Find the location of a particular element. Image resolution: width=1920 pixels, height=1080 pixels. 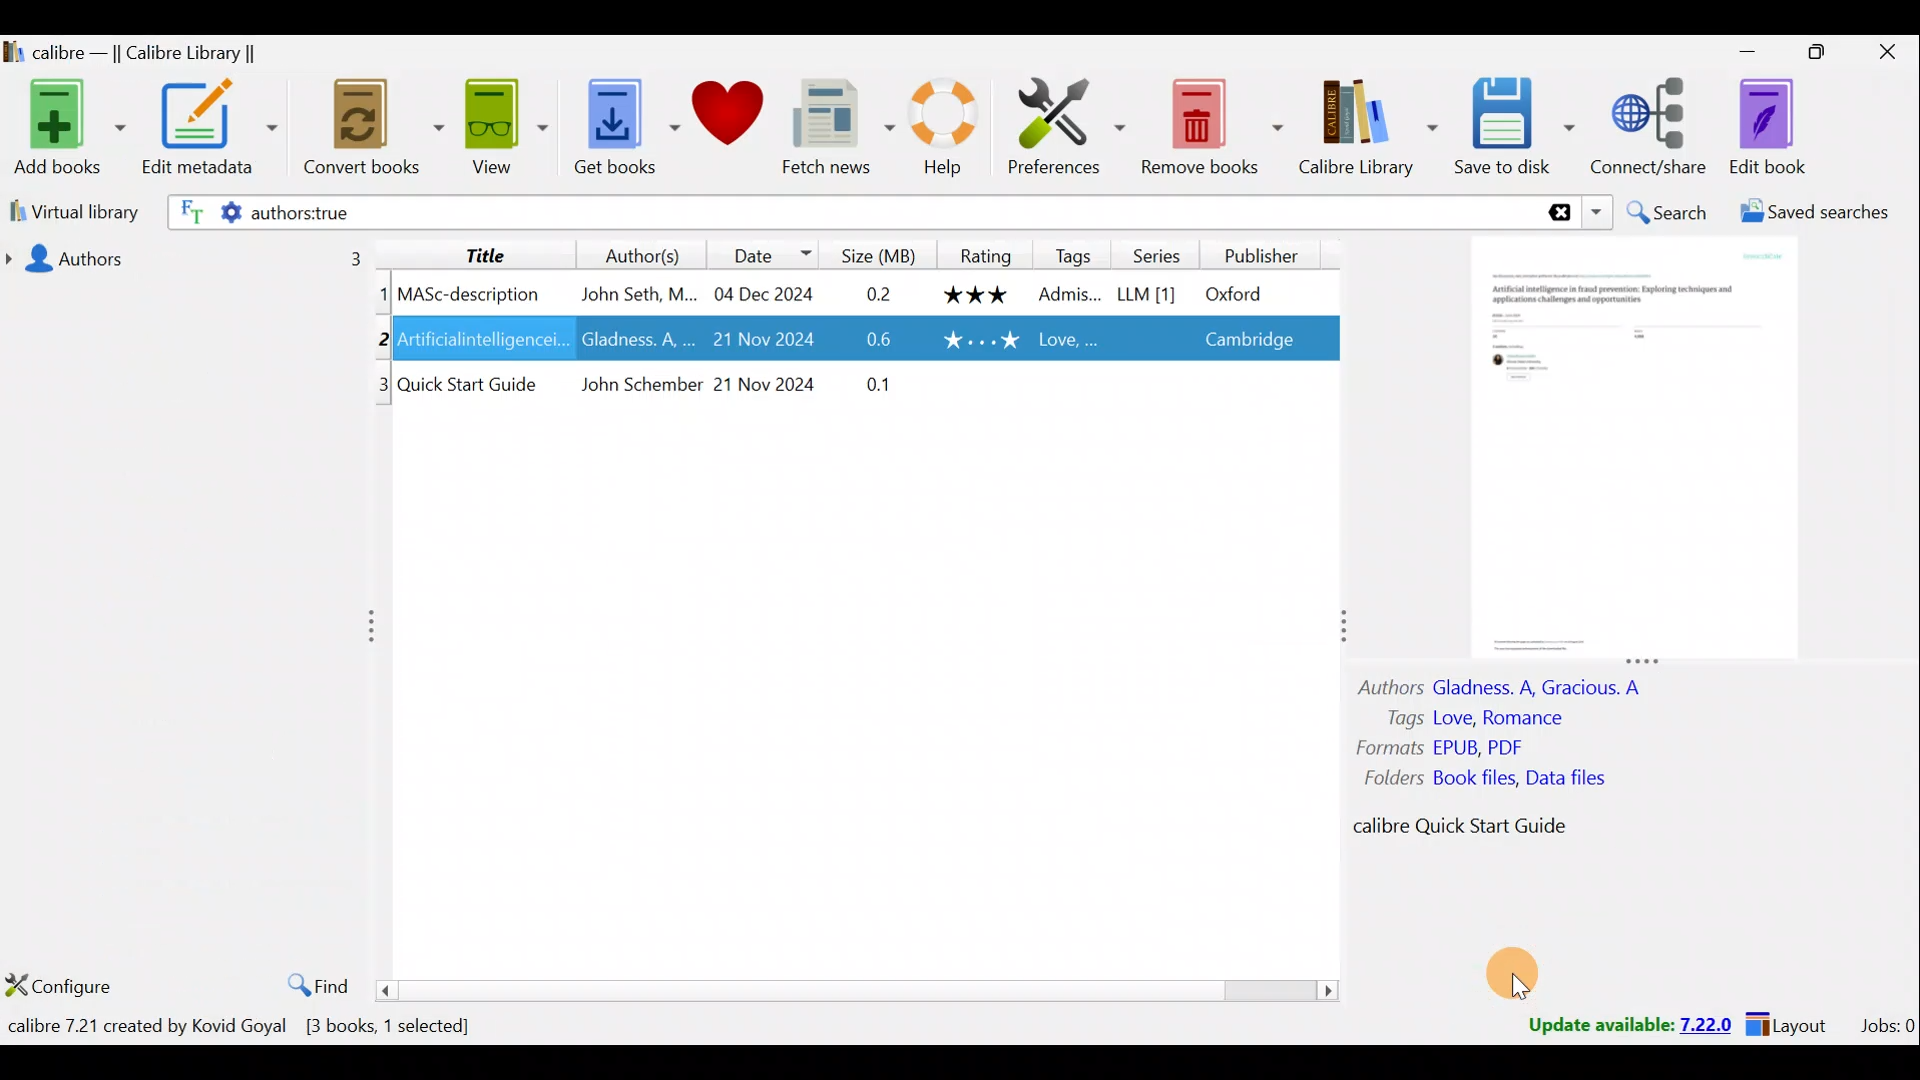

Calibre library is located at coordinates (1360, 127).